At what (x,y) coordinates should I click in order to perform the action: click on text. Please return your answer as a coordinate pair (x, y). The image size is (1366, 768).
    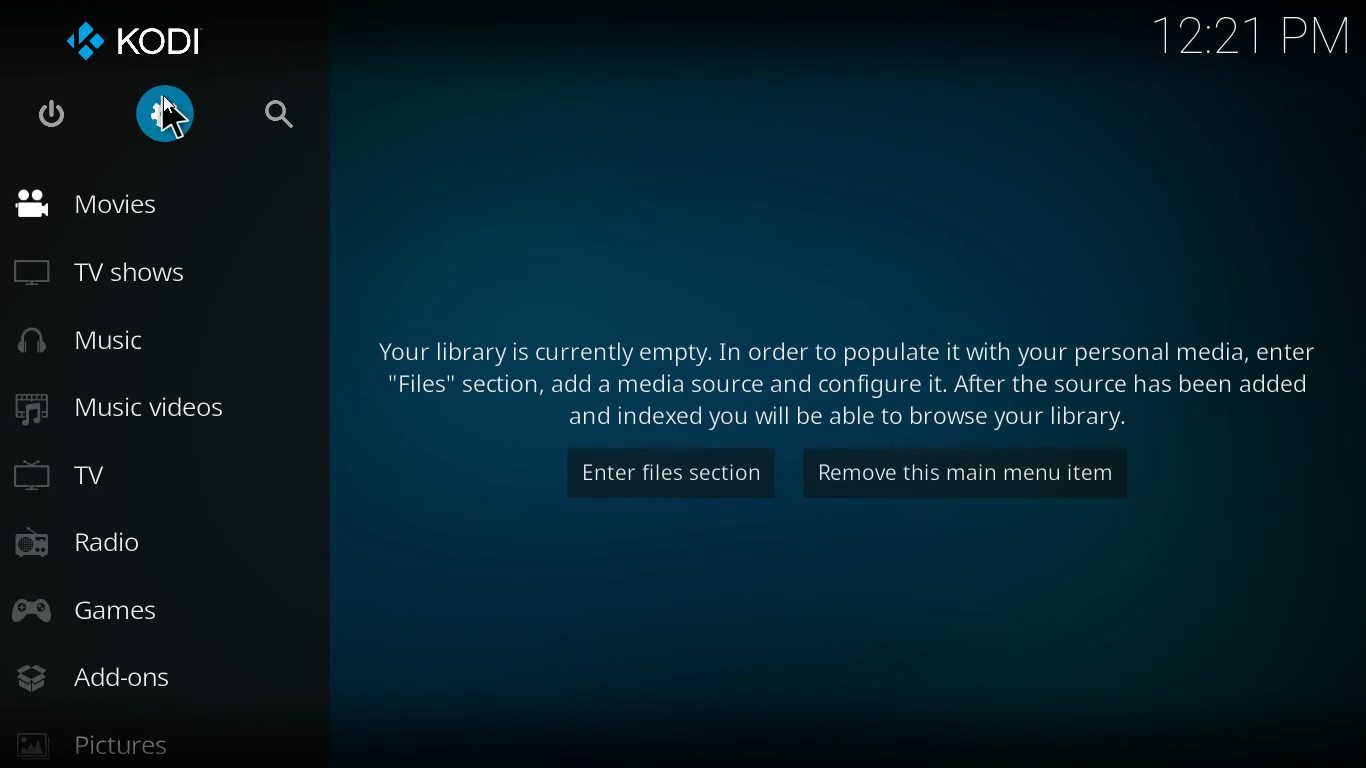
    Looking at the image, I should click on (843, 377).